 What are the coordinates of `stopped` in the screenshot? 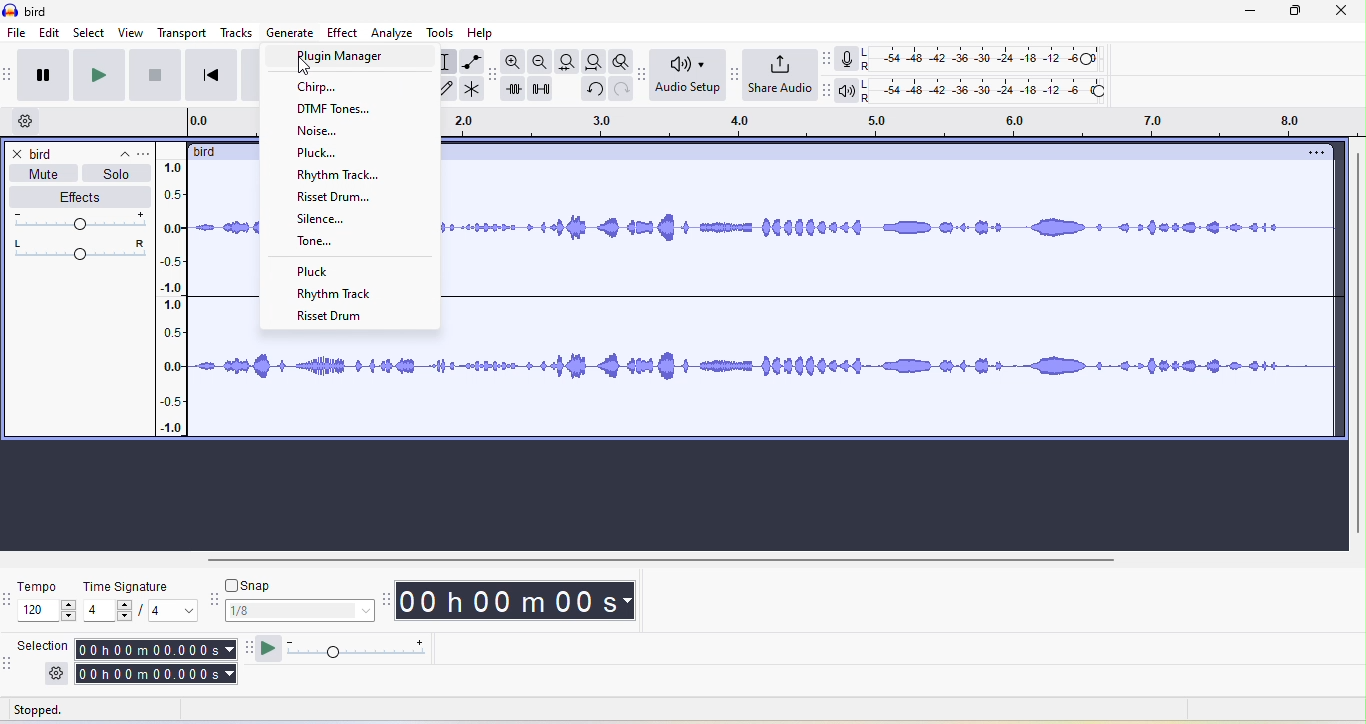 It's located at (55, 711).